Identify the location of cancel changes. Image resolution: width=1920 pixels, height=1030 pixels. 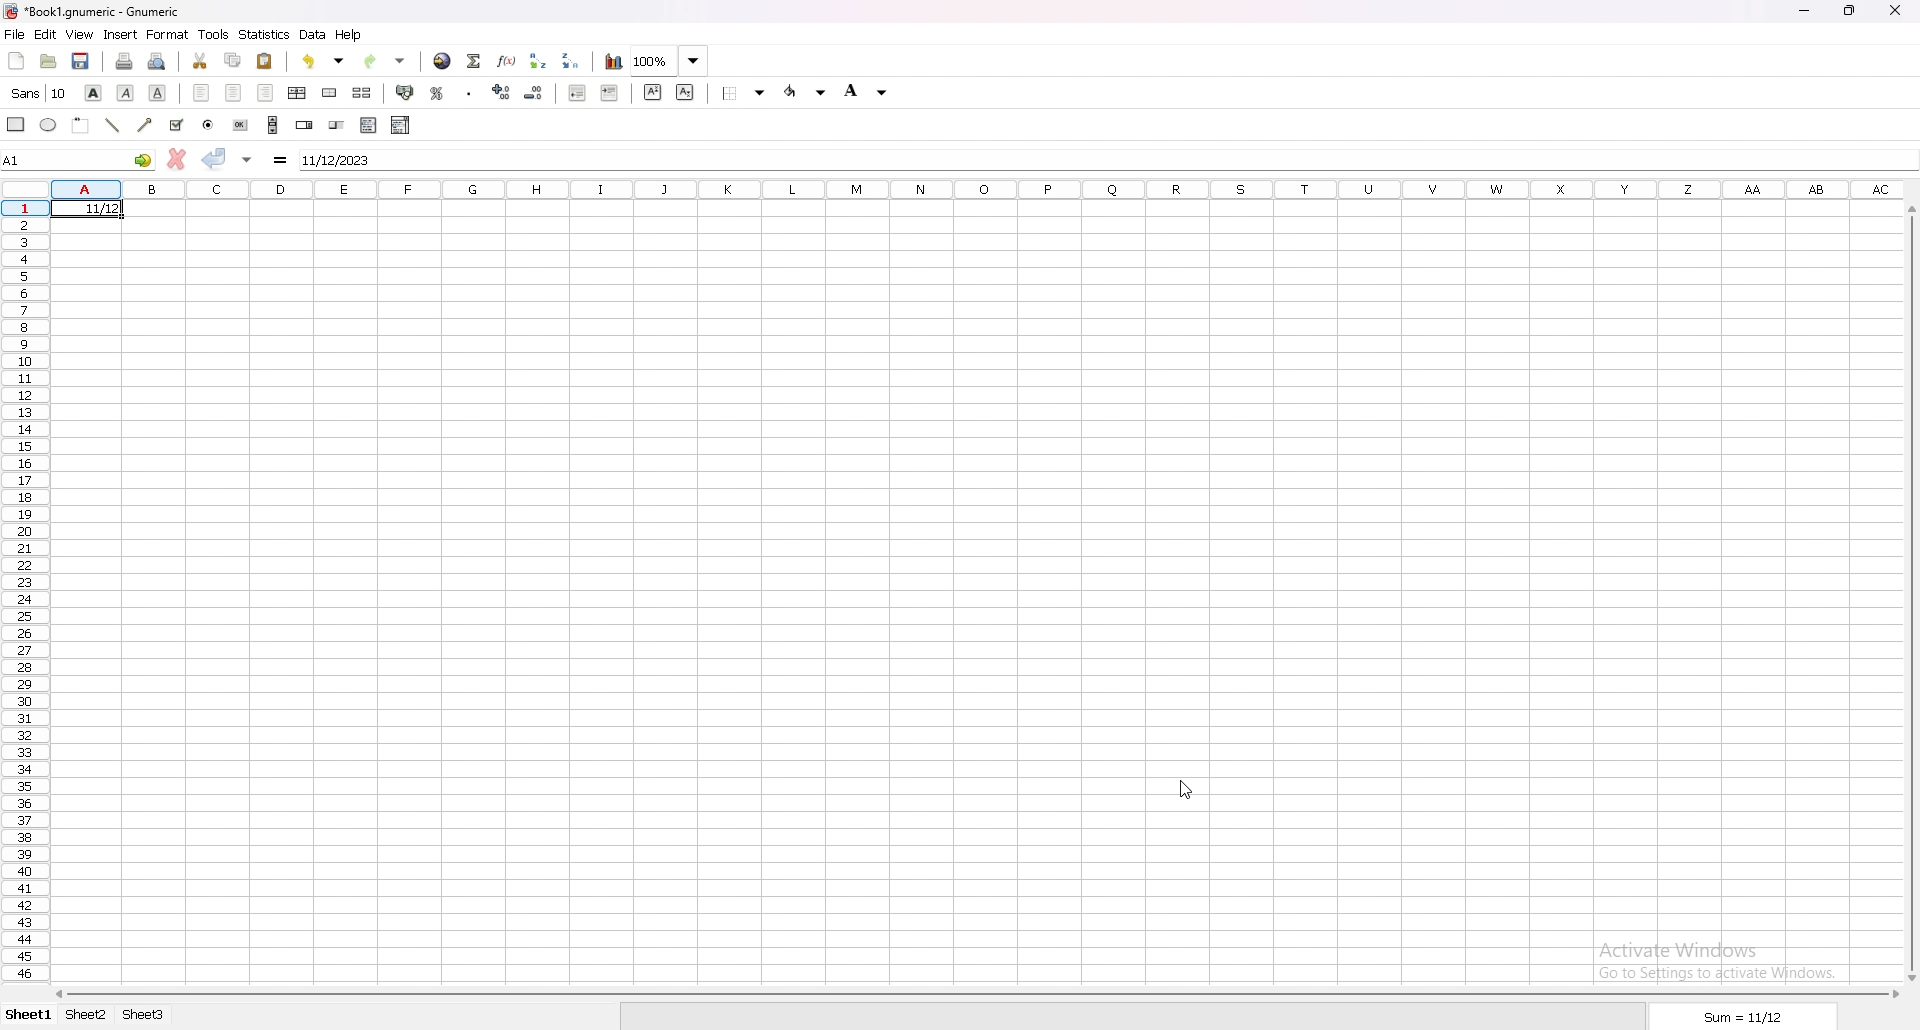
(176, 159).